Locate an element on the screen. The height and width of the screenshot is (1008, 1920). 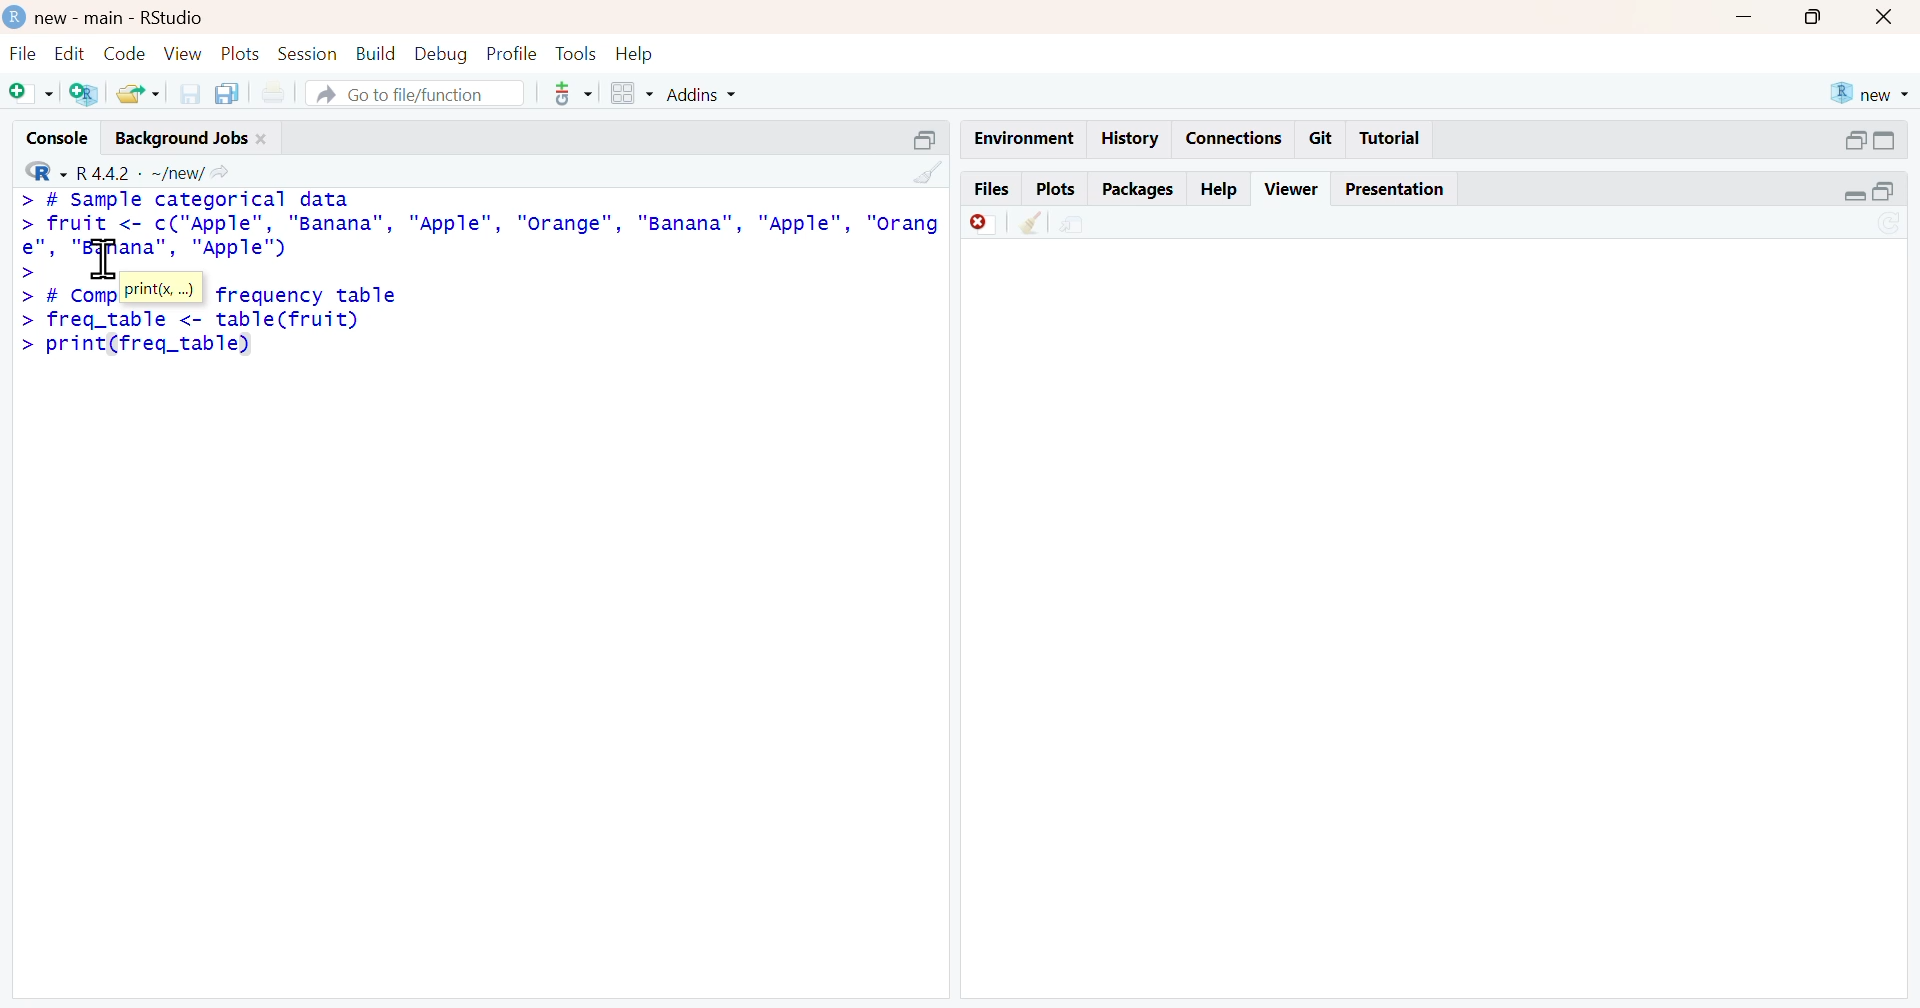
collapse is located at coordinates (1888, 143).